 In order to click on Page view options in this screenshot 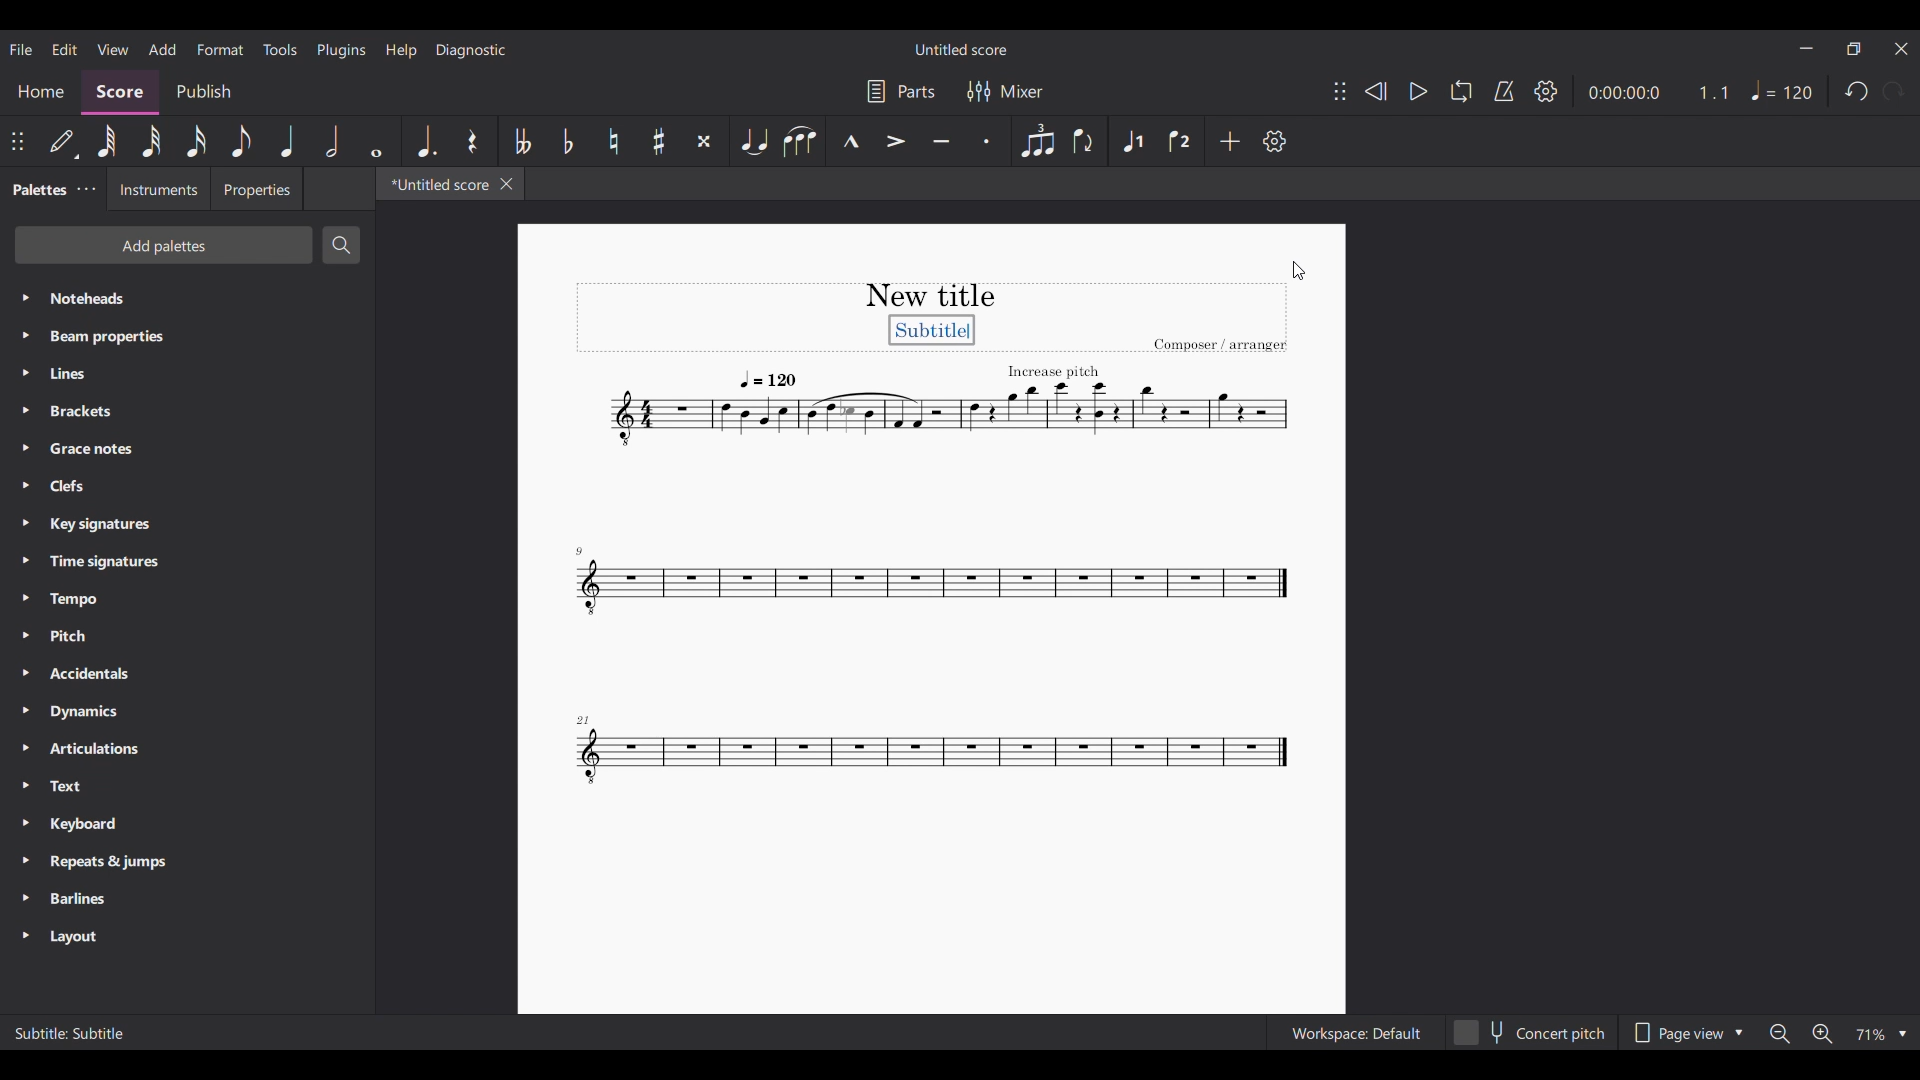, I will do `click(1684, 1032)`.